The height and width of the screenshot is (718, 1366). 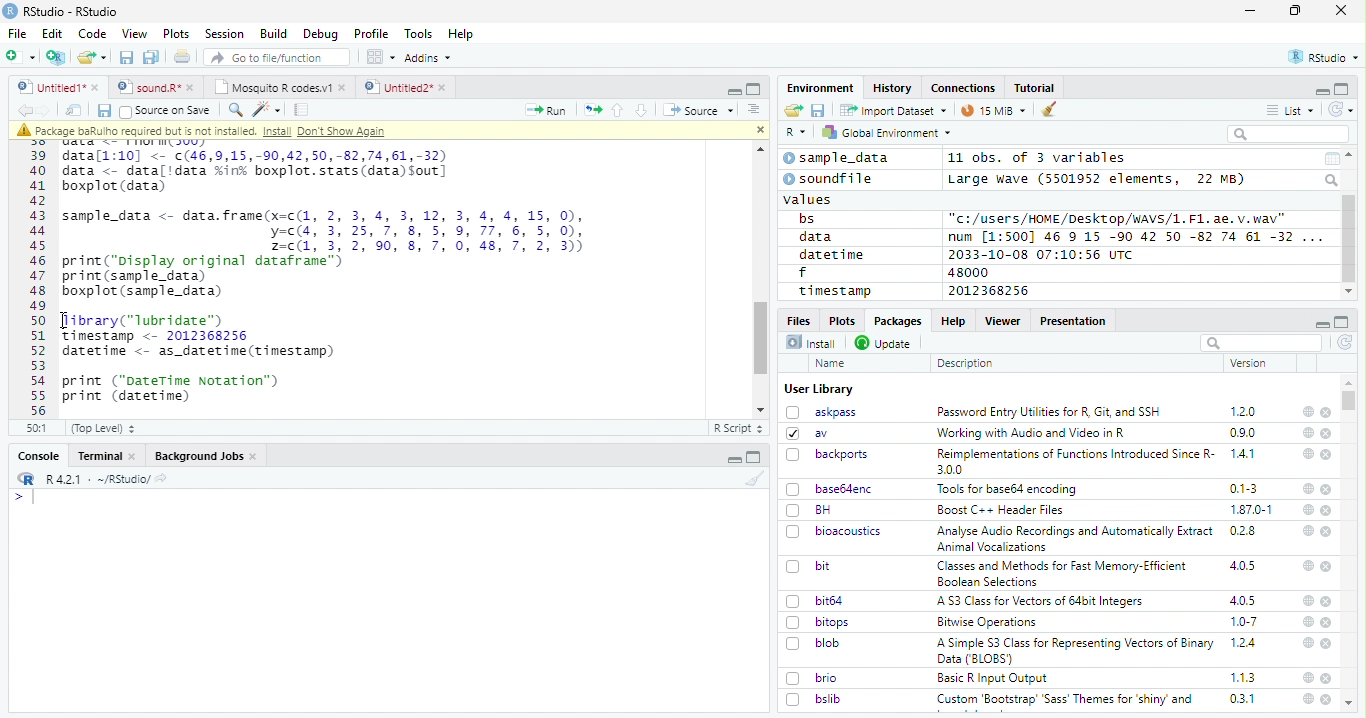 I want to click on RStudio, so click(x=1325, y=58).